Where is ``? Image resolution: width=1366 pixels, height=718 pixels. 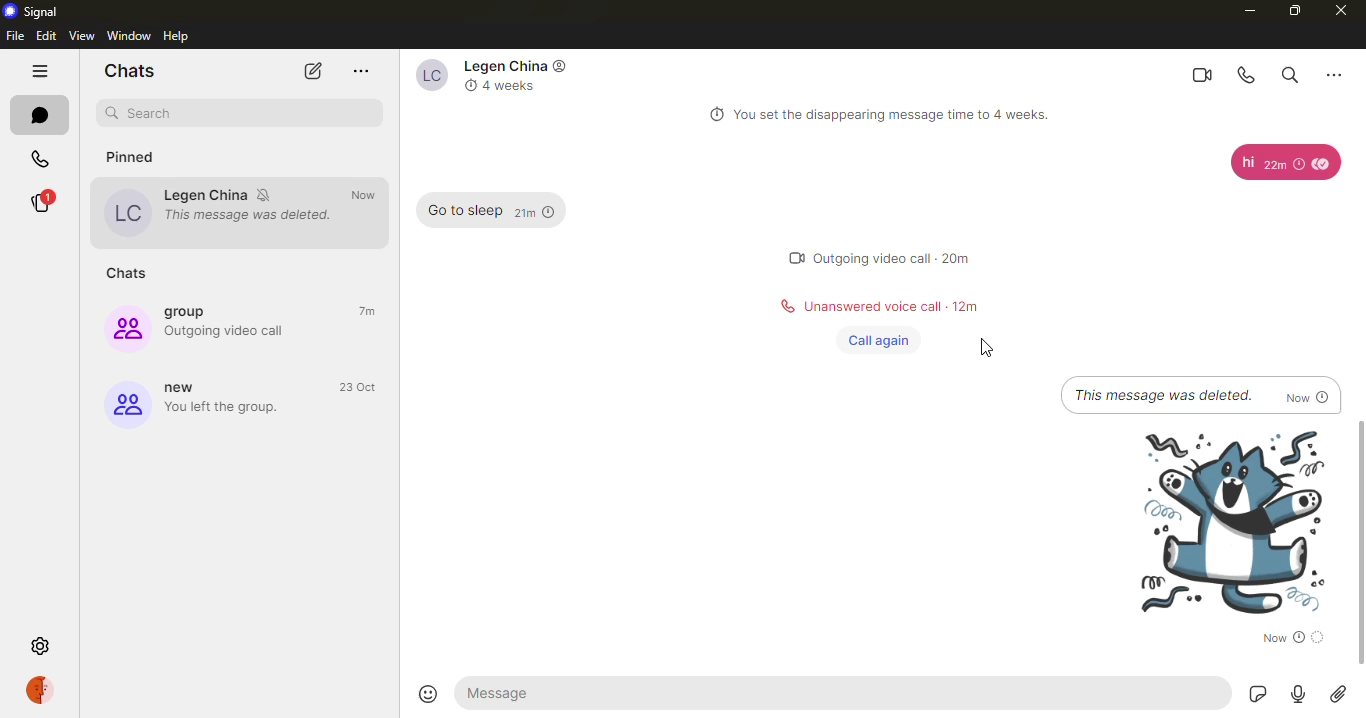
 is located at coordinates (787, 258).